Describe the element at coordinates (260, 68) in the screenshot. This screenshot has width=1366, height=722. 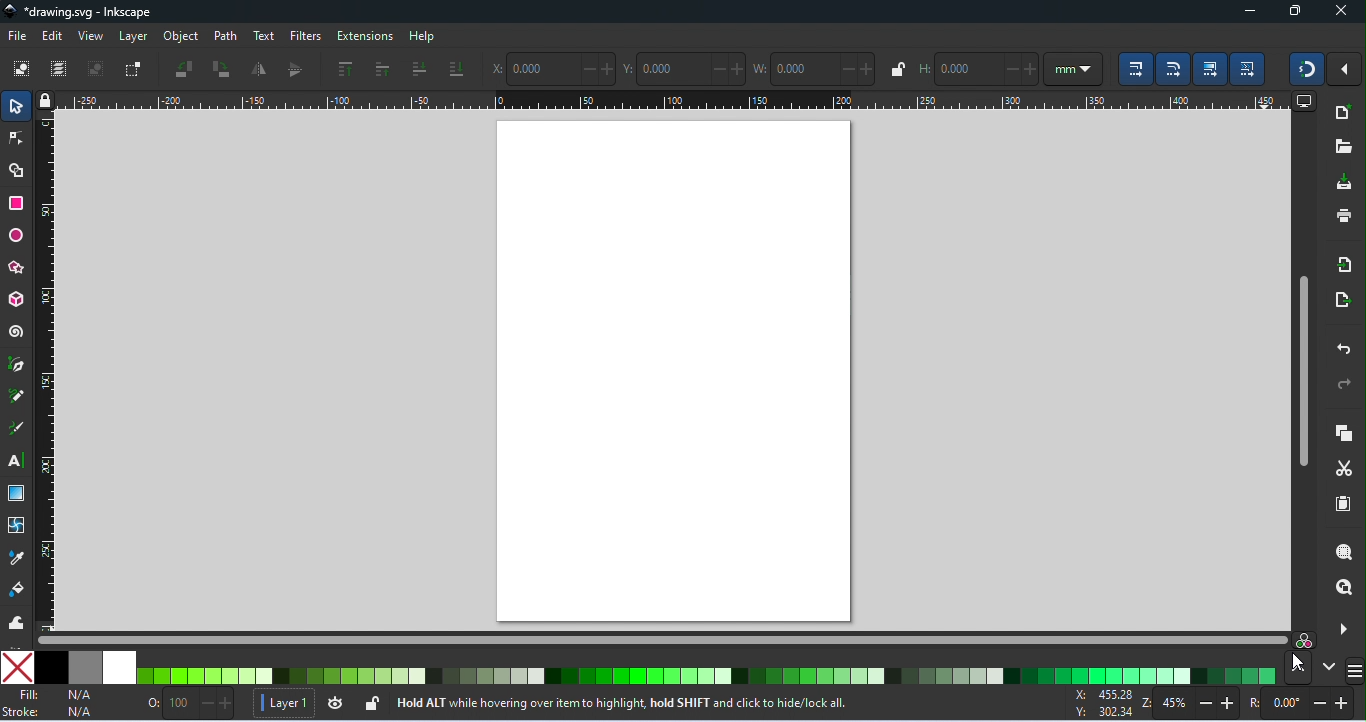
I see `flip horizontal` at that location.